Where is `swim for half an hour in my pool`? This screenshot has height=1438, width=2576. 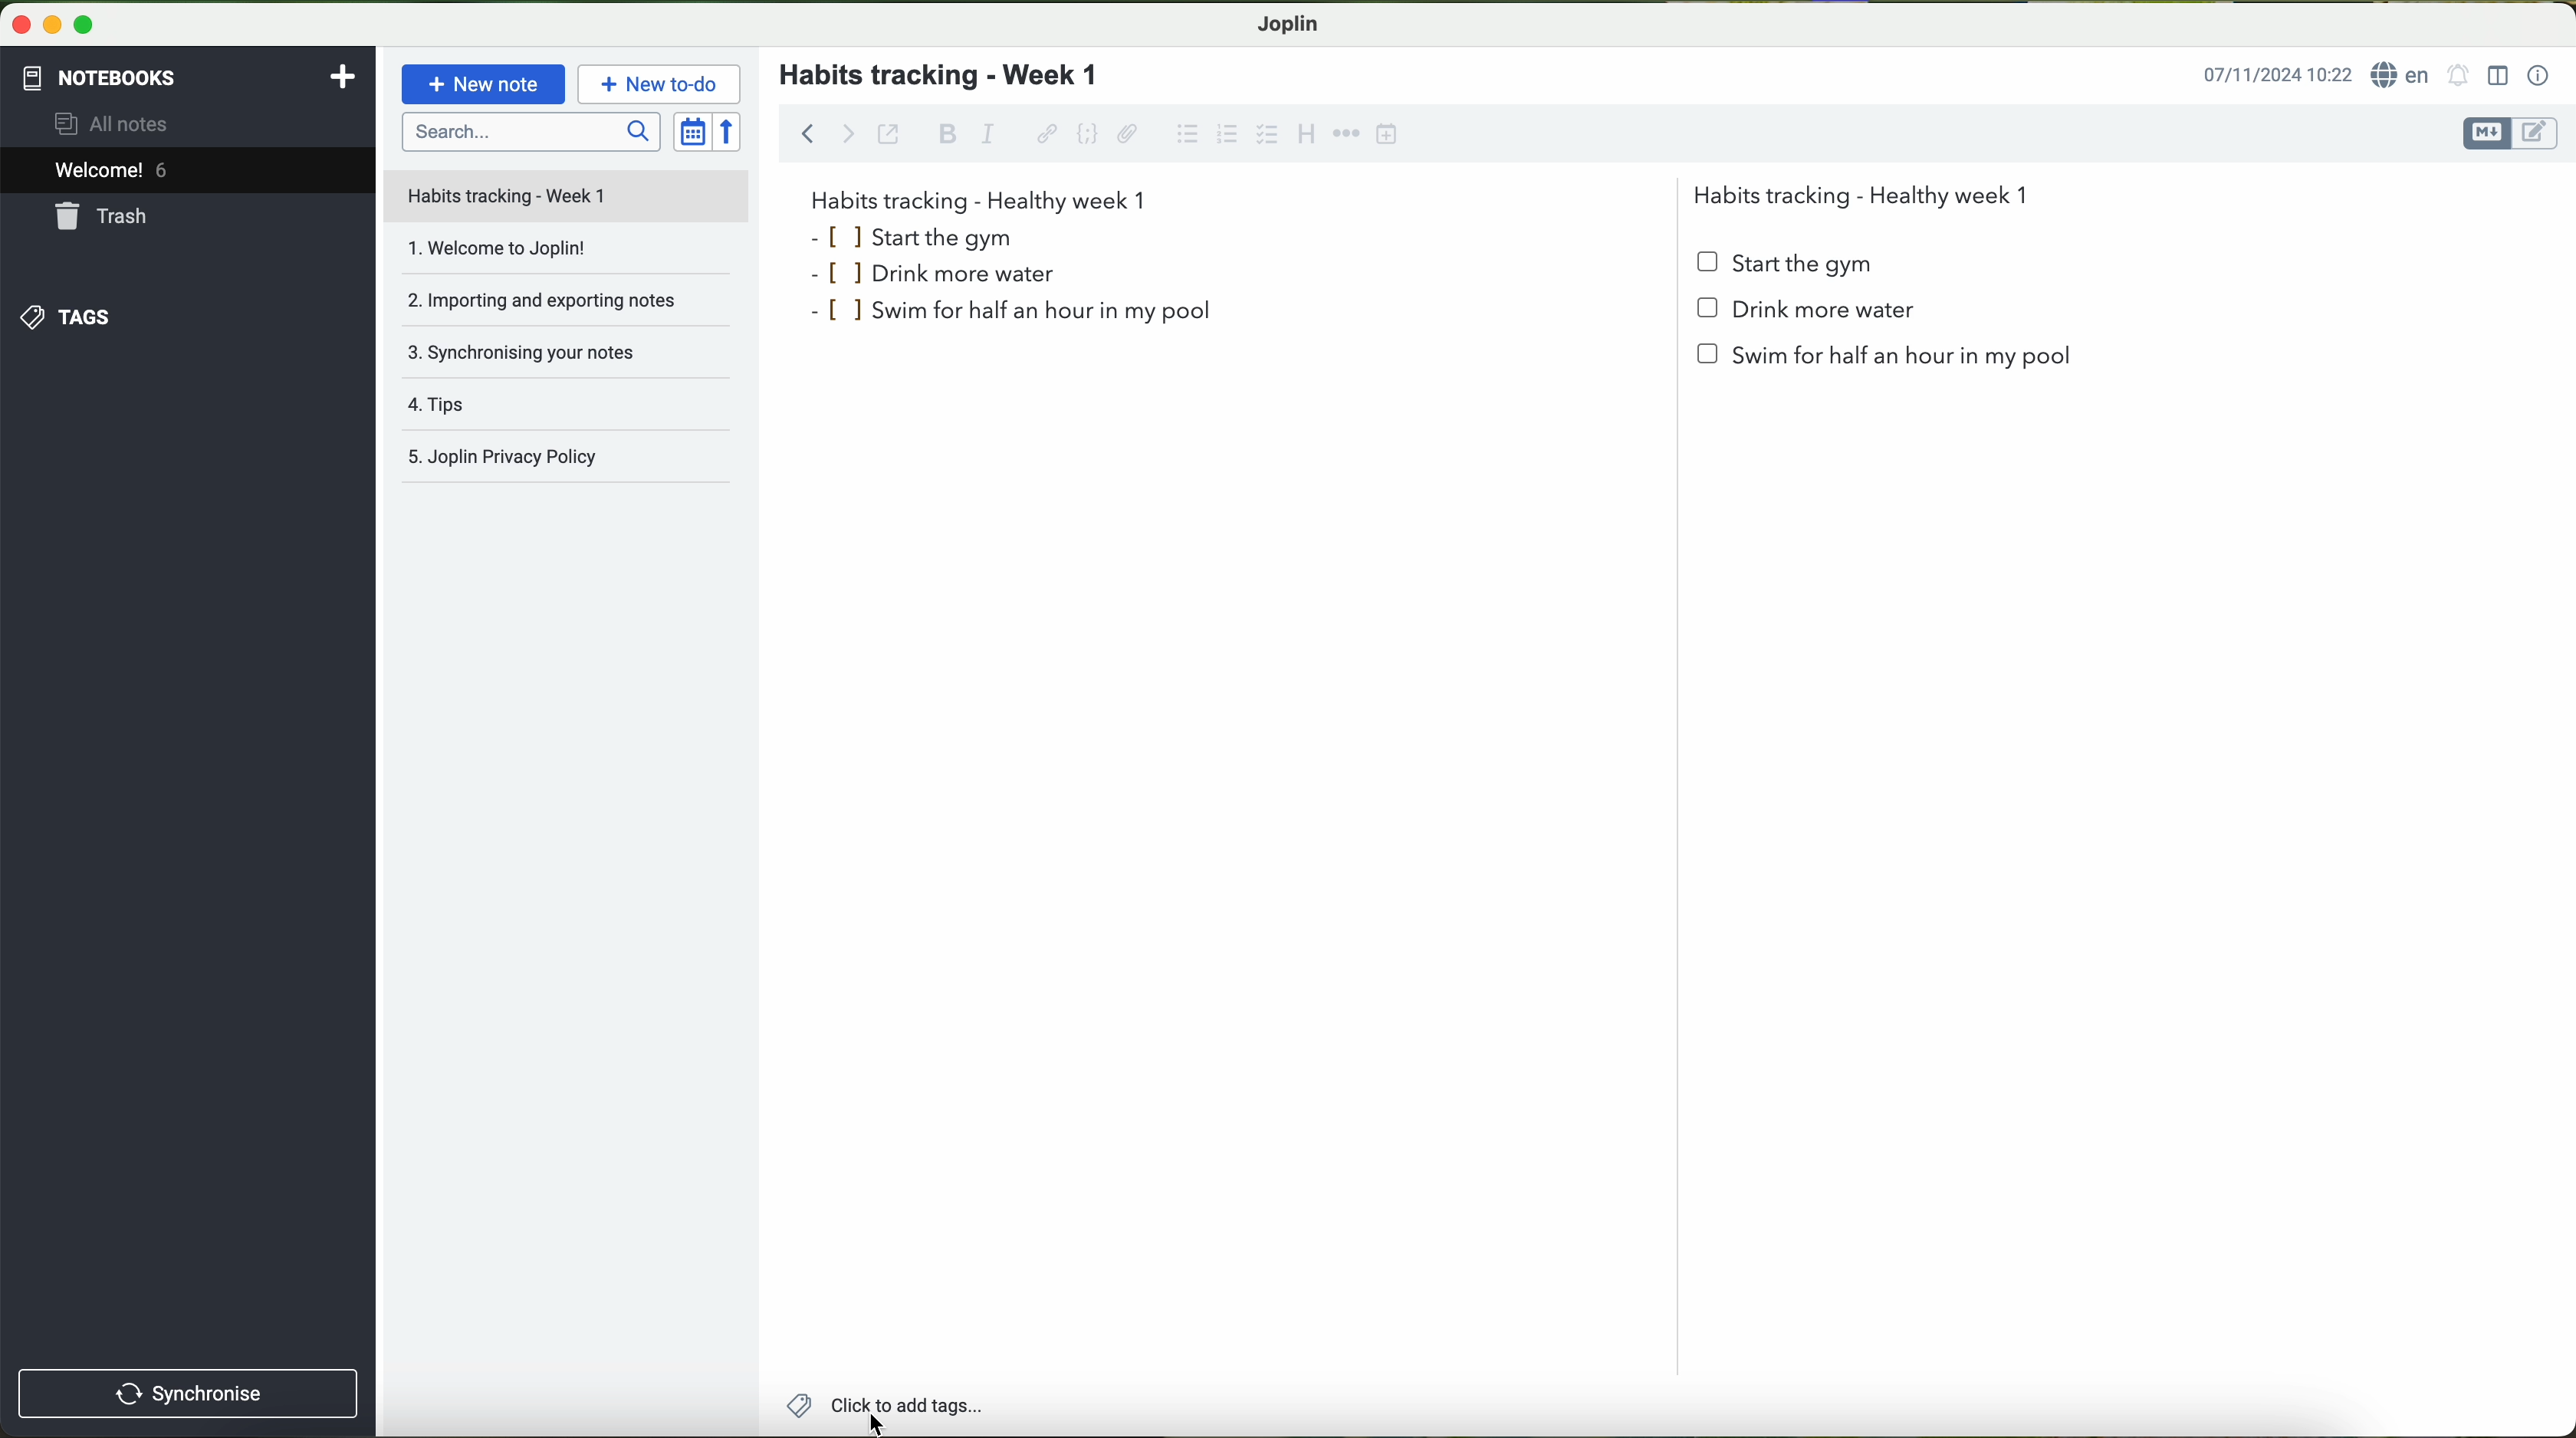
swim for half an hour in my pool is located at coordinates (1888, 362).